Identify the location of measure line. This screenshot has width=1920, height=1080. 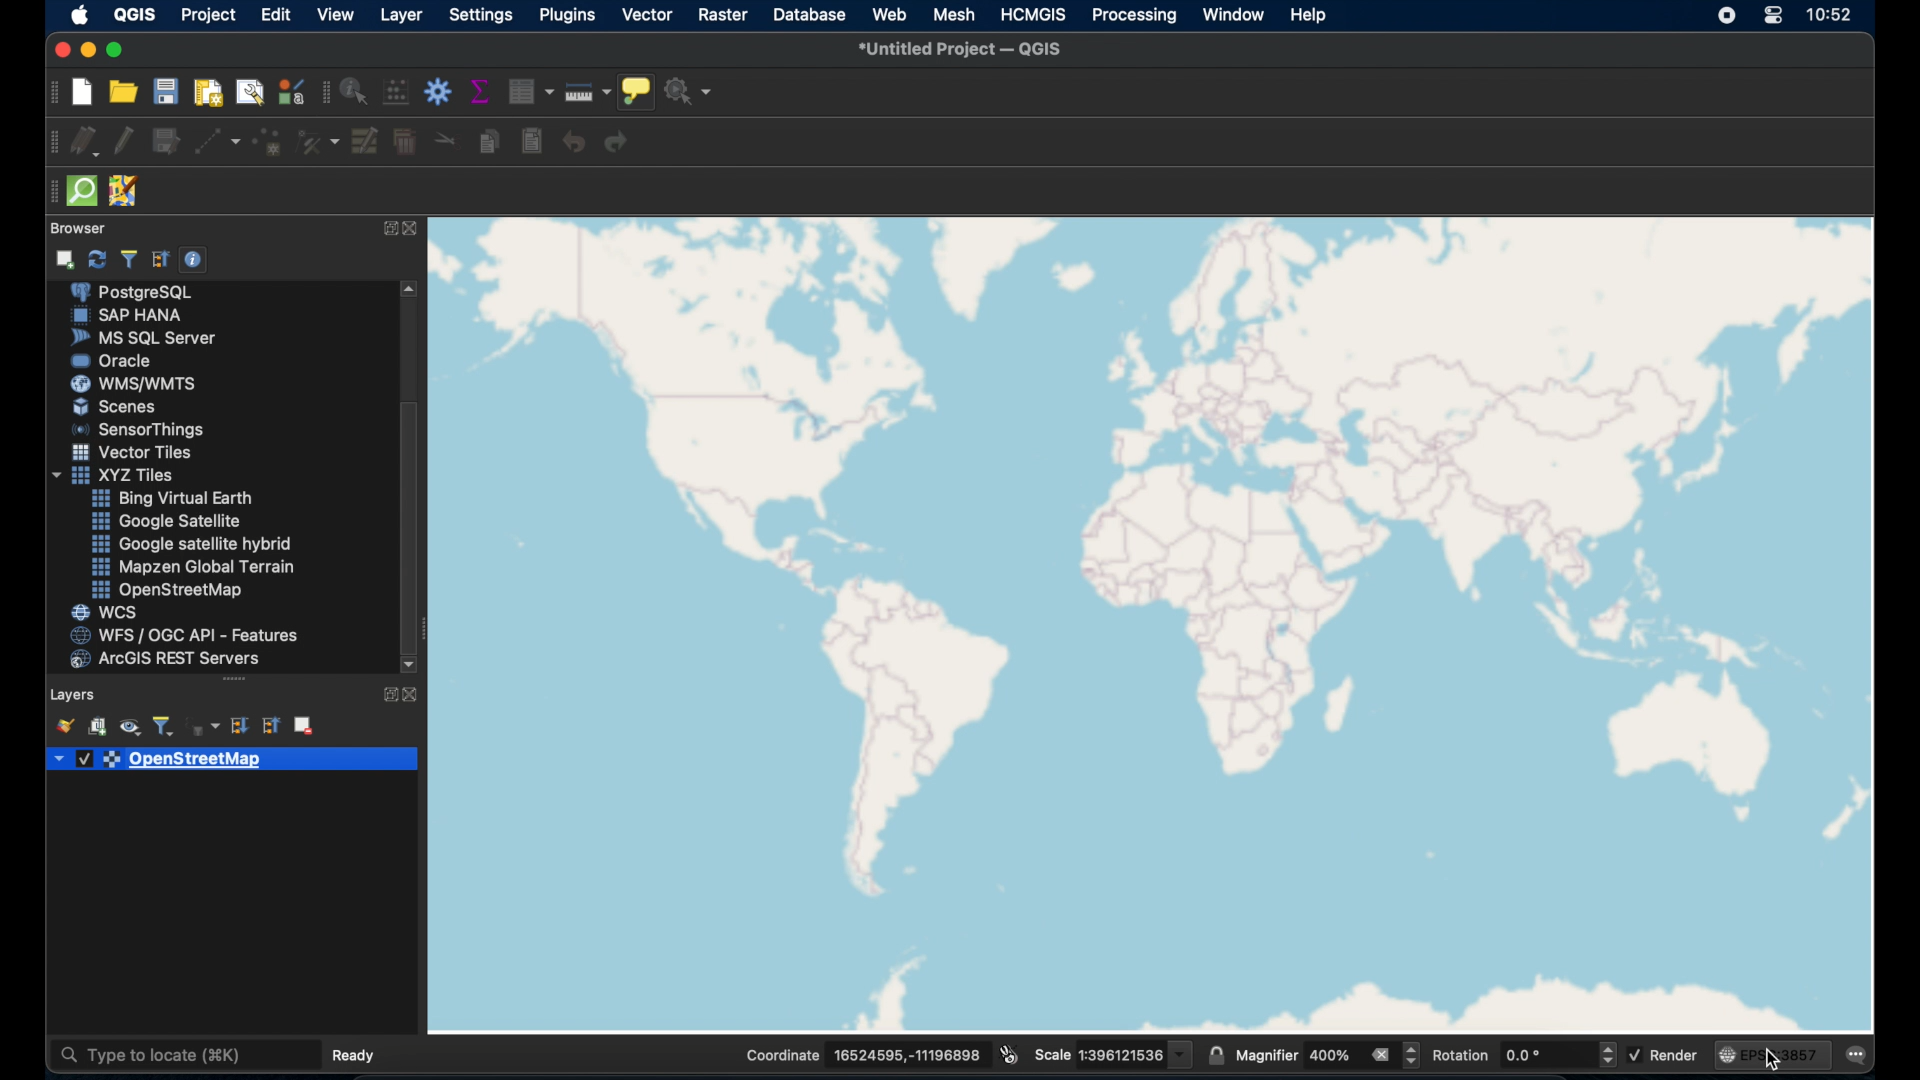
(586, 93).